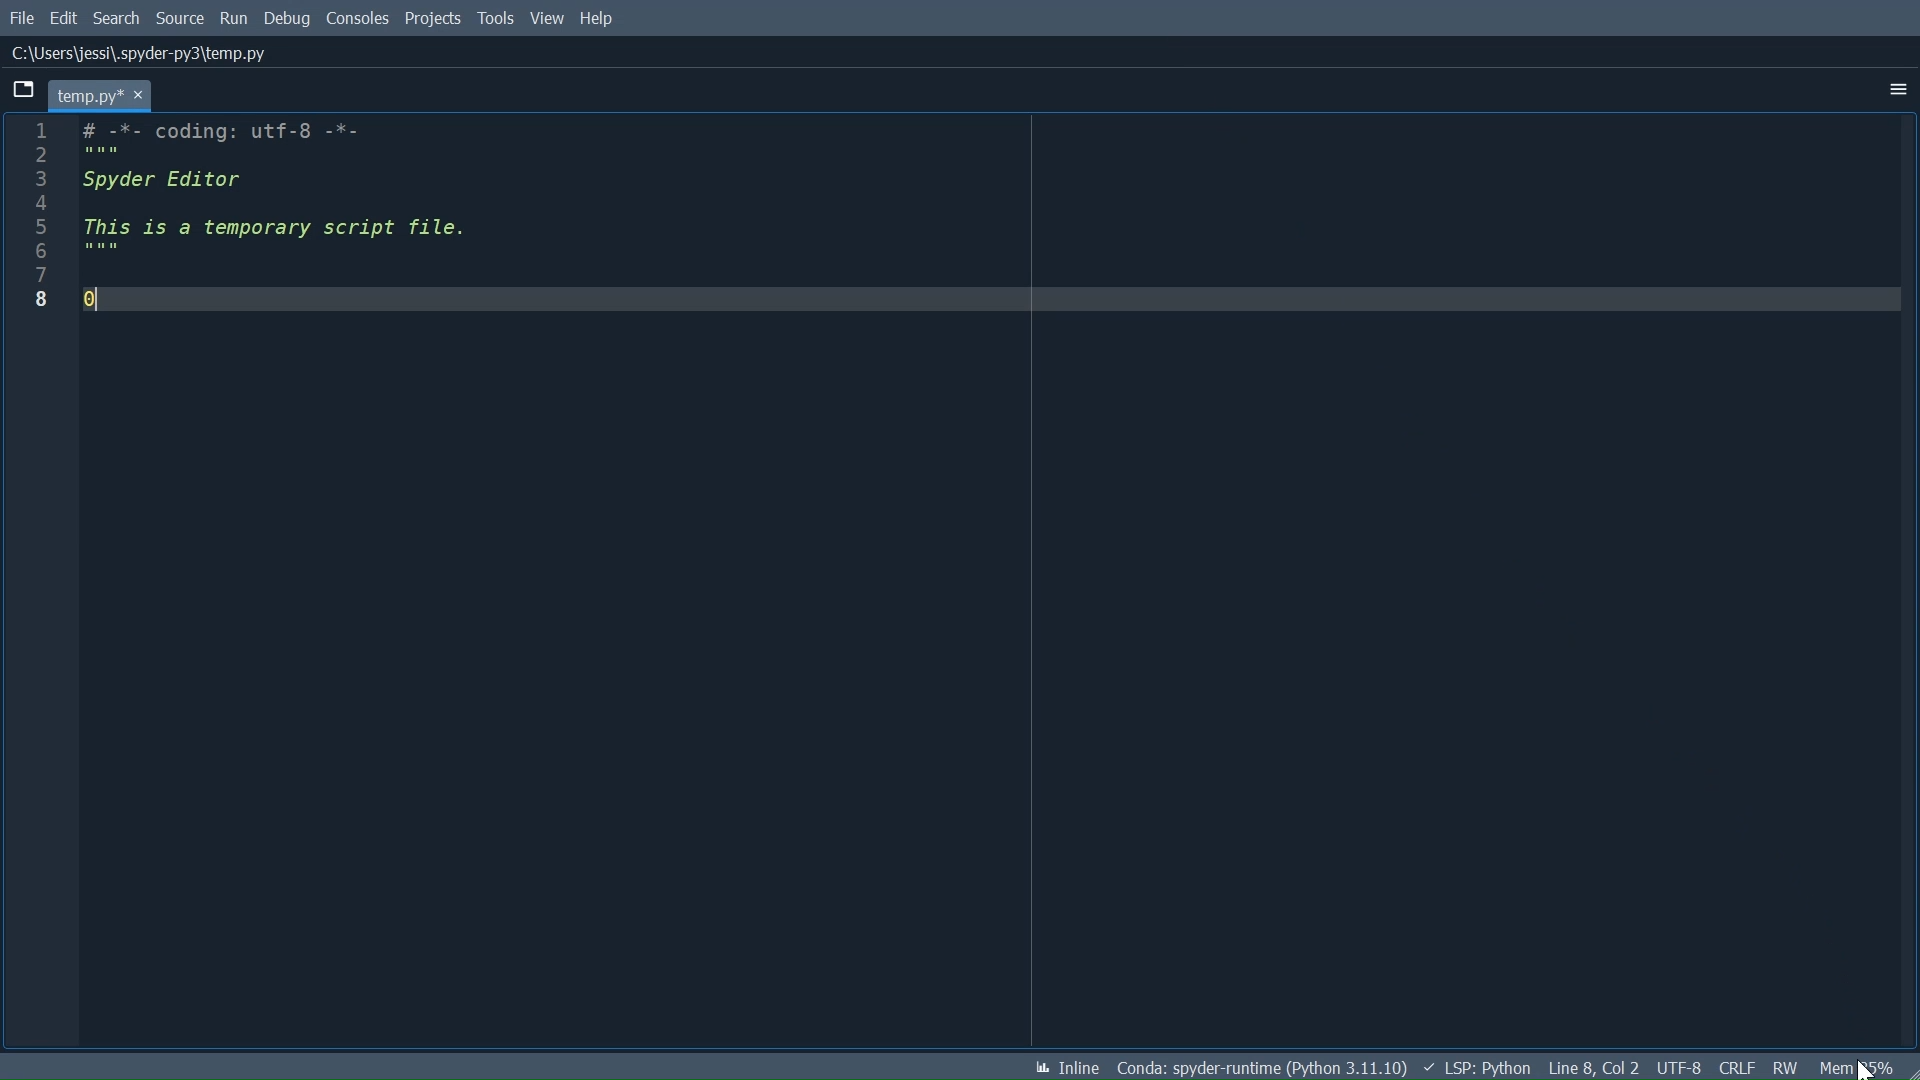  Describe the element at coordinates (1060, 1065) in the screenshot. I see `Toggle between inline and interactive Matplotlib plotting` at that location.